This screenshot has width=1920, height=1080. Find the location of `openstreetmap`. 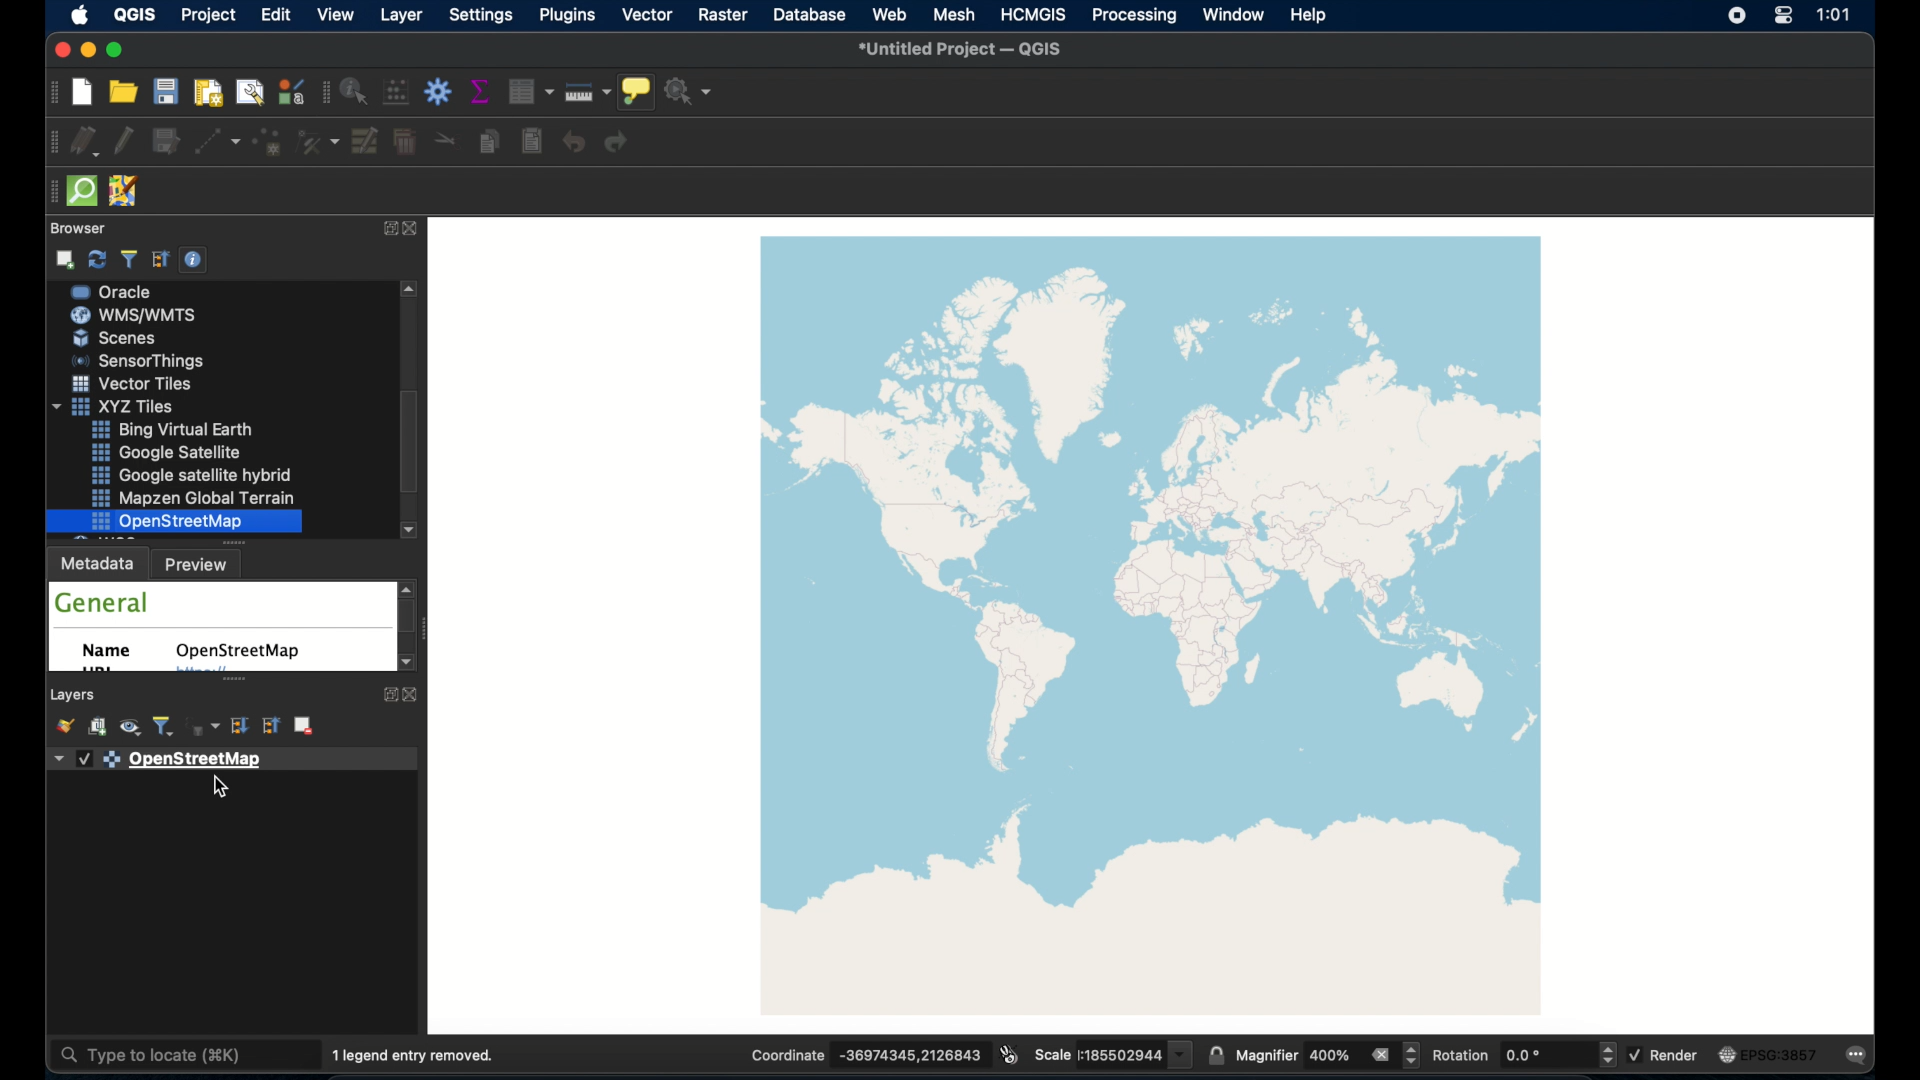

openstreetmap is located at coordinates (237, 651).